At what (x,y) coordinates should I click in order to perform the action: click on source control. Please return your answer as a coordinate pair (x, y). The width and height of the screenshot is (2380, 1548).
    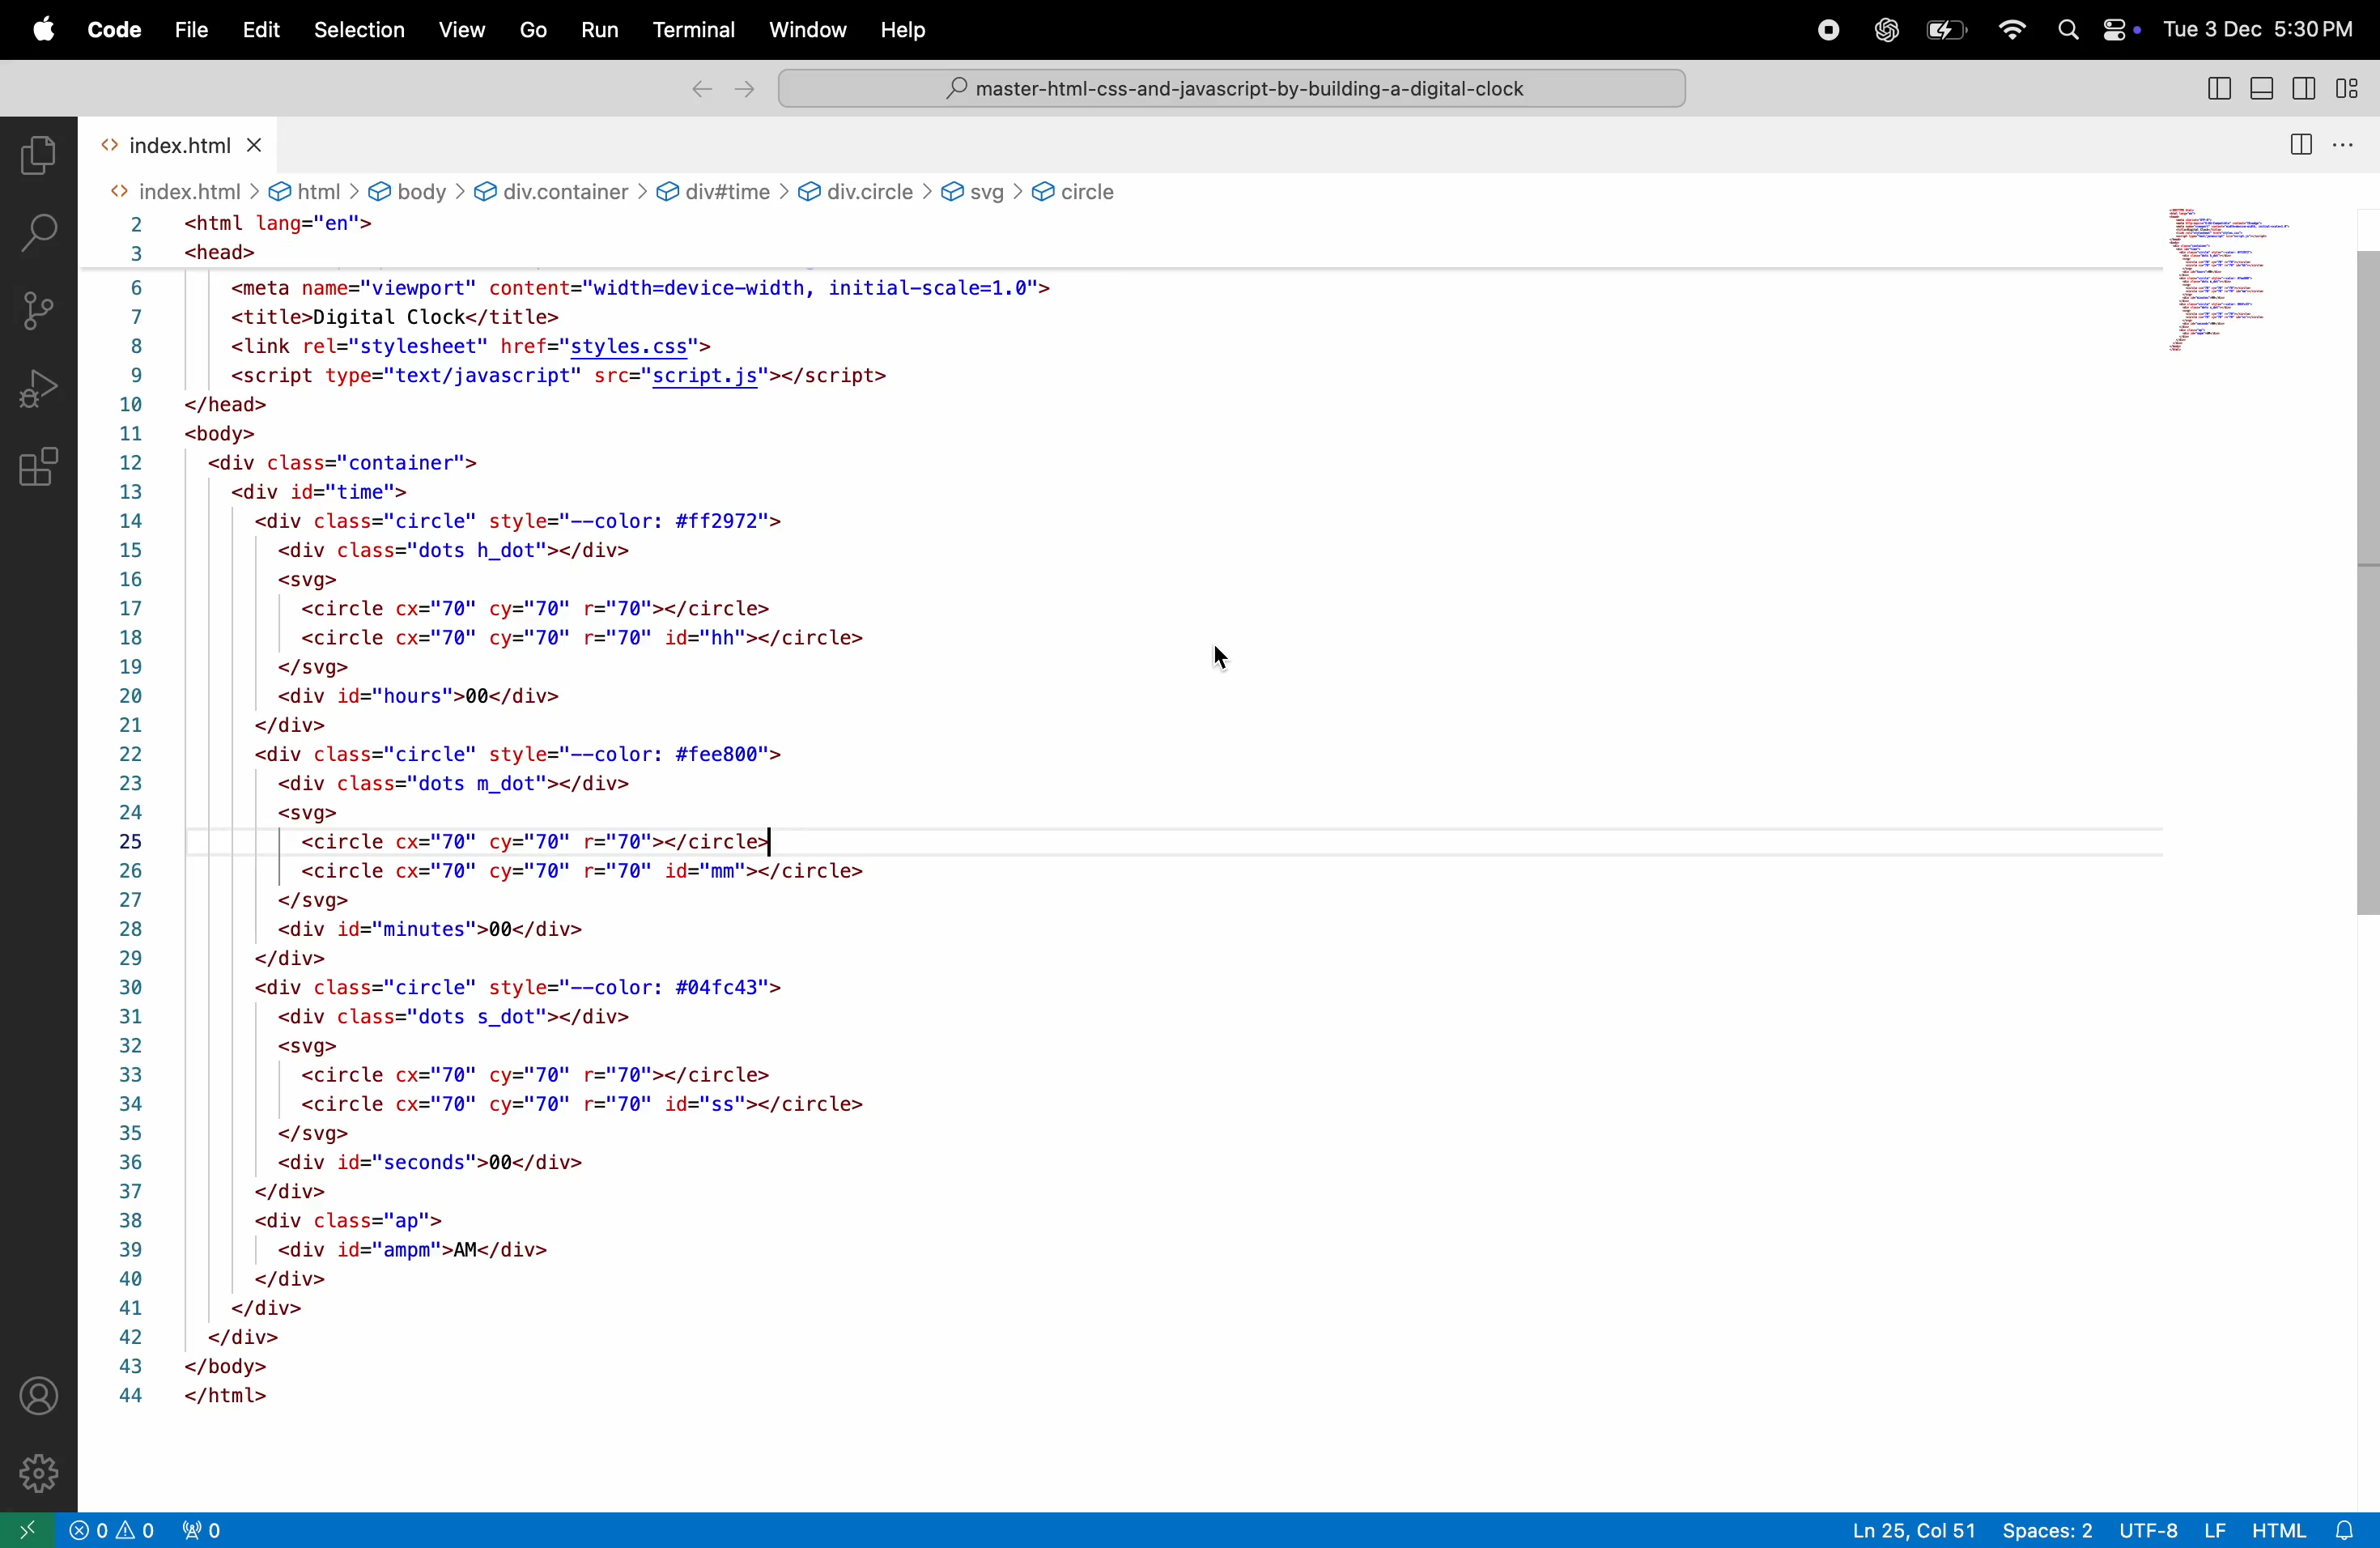
    Looking at the image, I should click on (39, 307).